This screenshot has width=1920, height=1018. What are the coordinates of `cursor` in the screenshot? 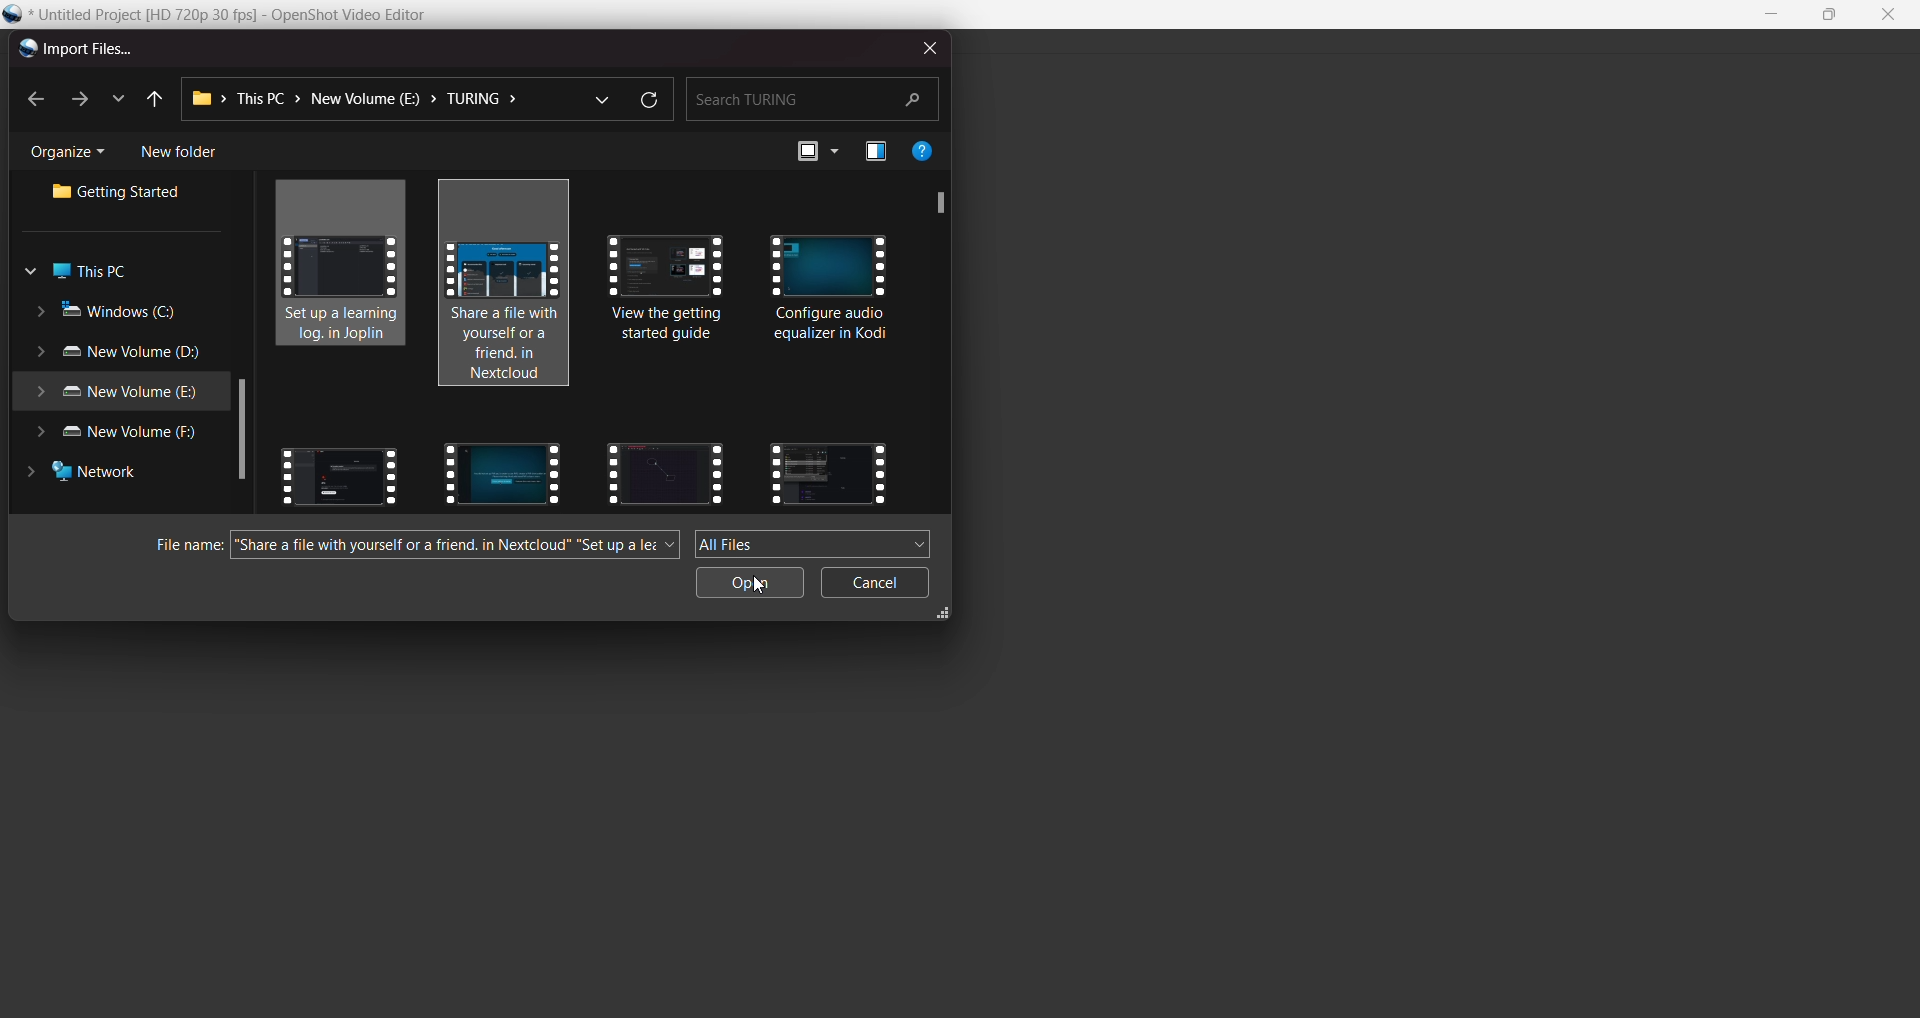 It's located at (765, 586).